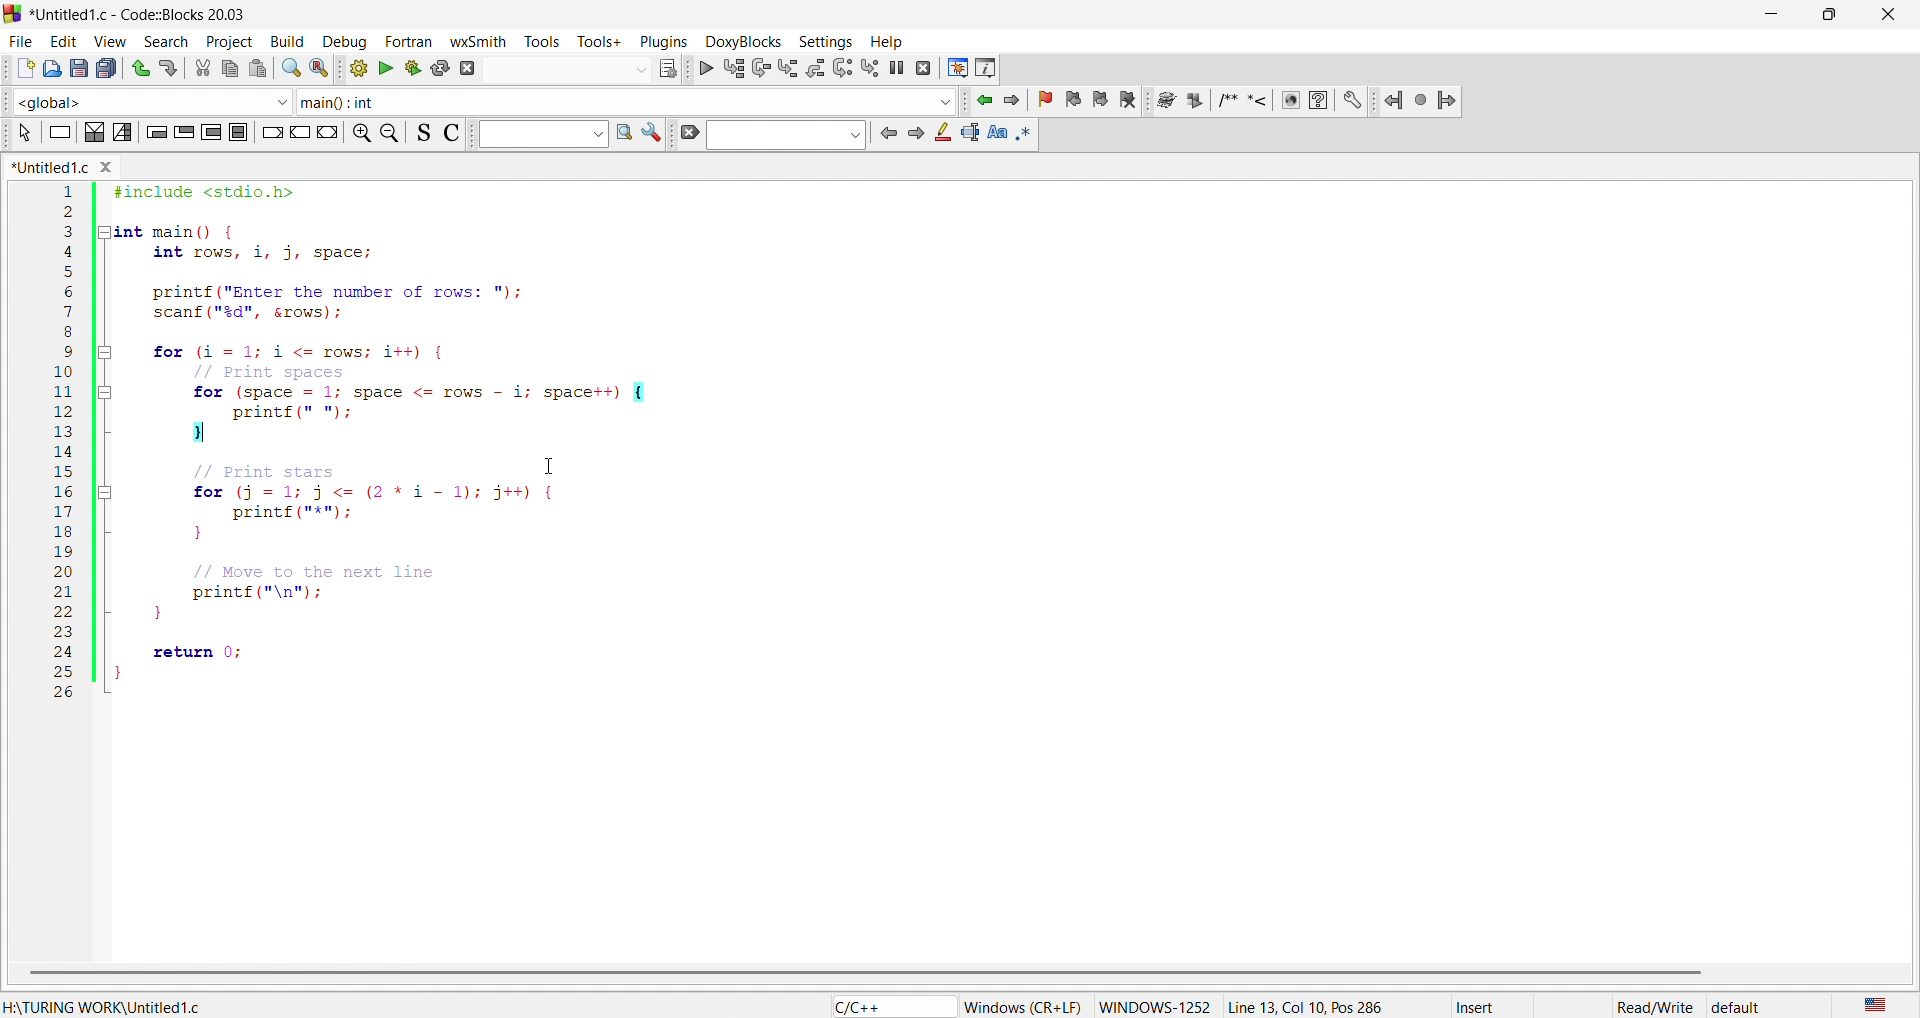 This screenshot has width=1920, height=1018. What do you see at coordinates (271, 132) in the screenshot?
I see `break instruction` at bounding box center [271, 132].